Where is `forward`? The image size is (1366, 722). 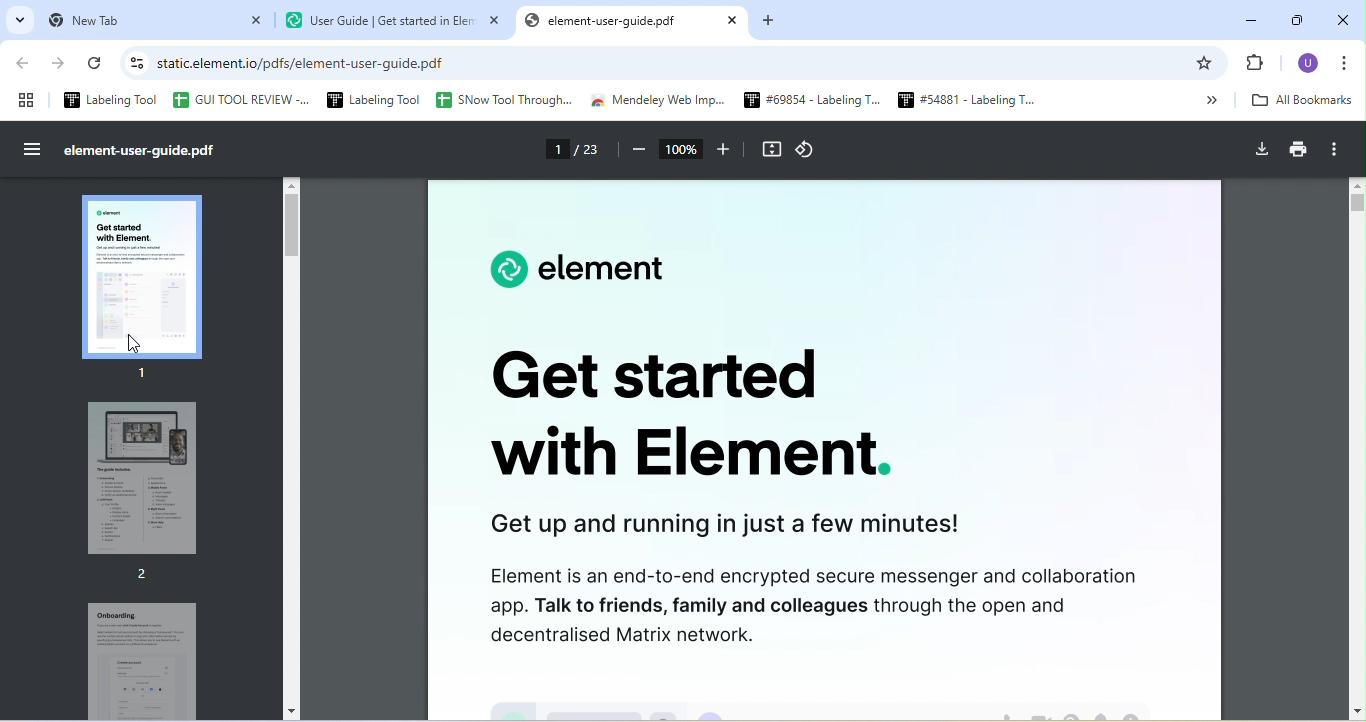 forward is located at coordinates (63, 64).